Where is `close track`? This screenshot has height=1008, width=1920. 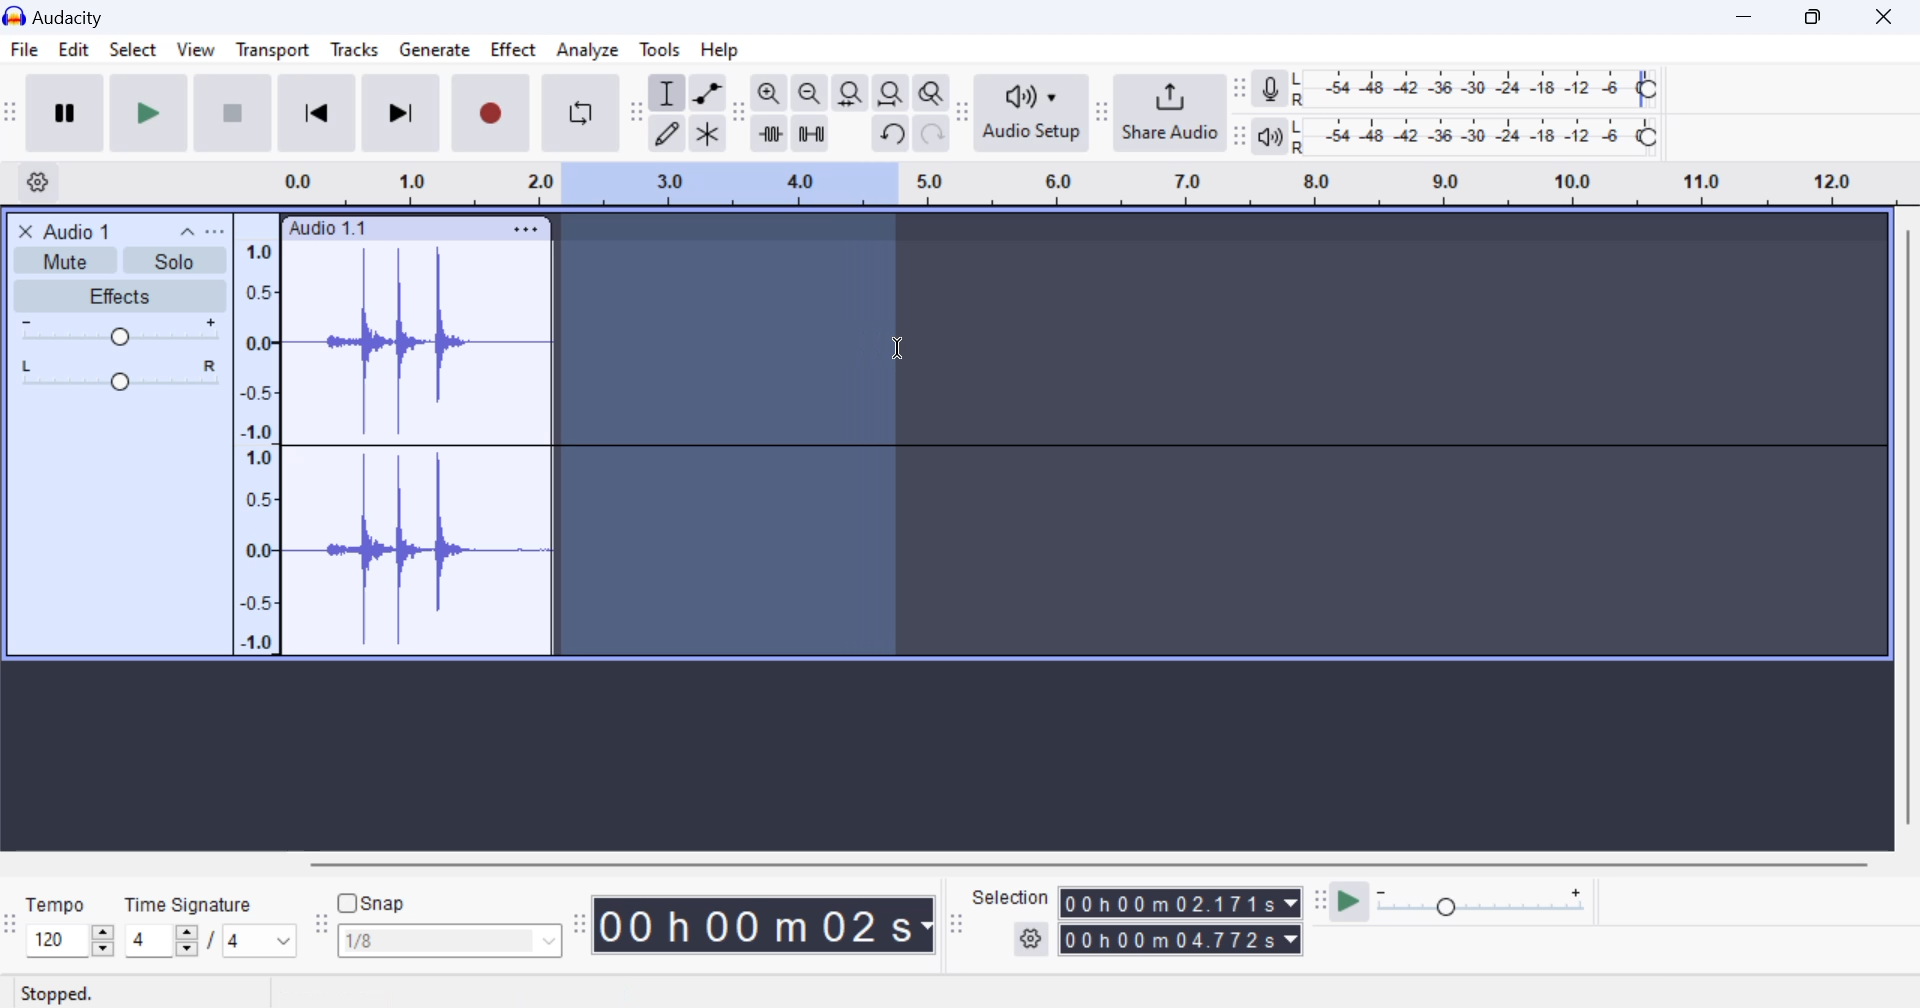
close track is located at coordinates (26, 230).